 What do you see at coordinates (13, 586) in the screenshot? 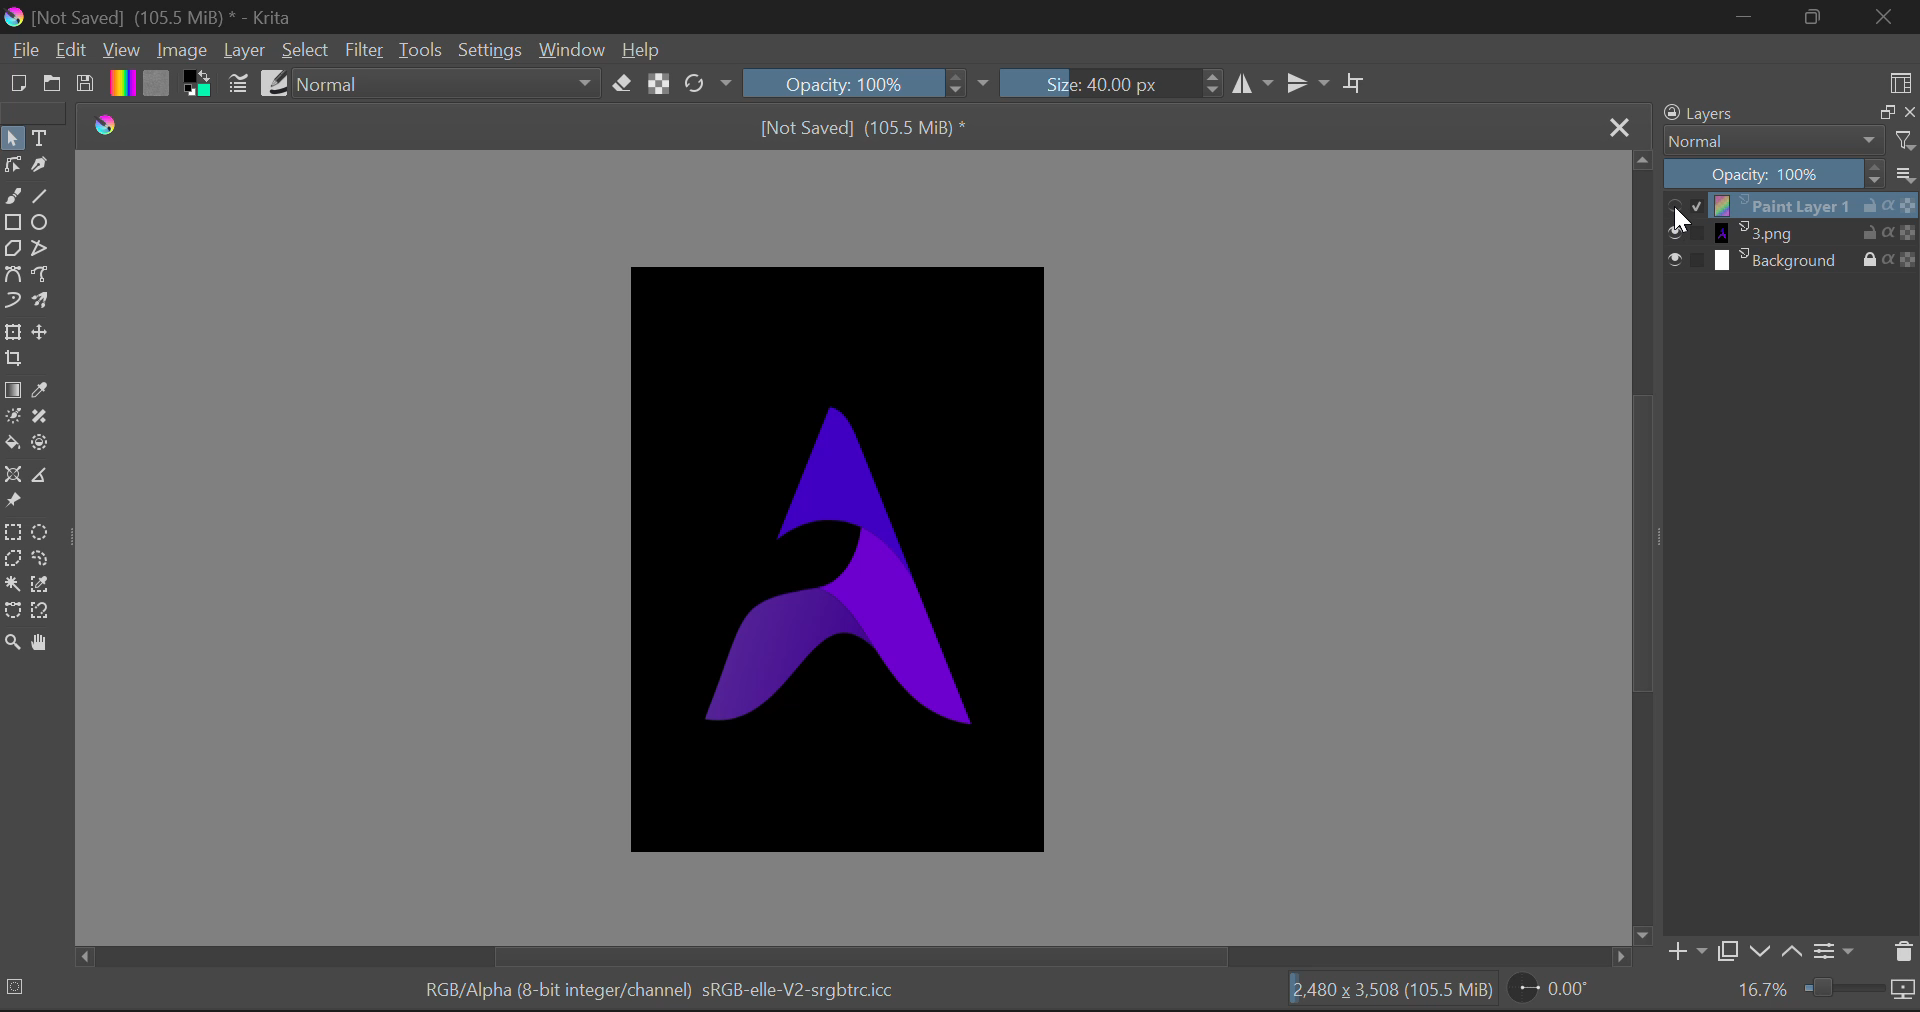
I see `Continuous Selection` at bounding box center [13, 586].